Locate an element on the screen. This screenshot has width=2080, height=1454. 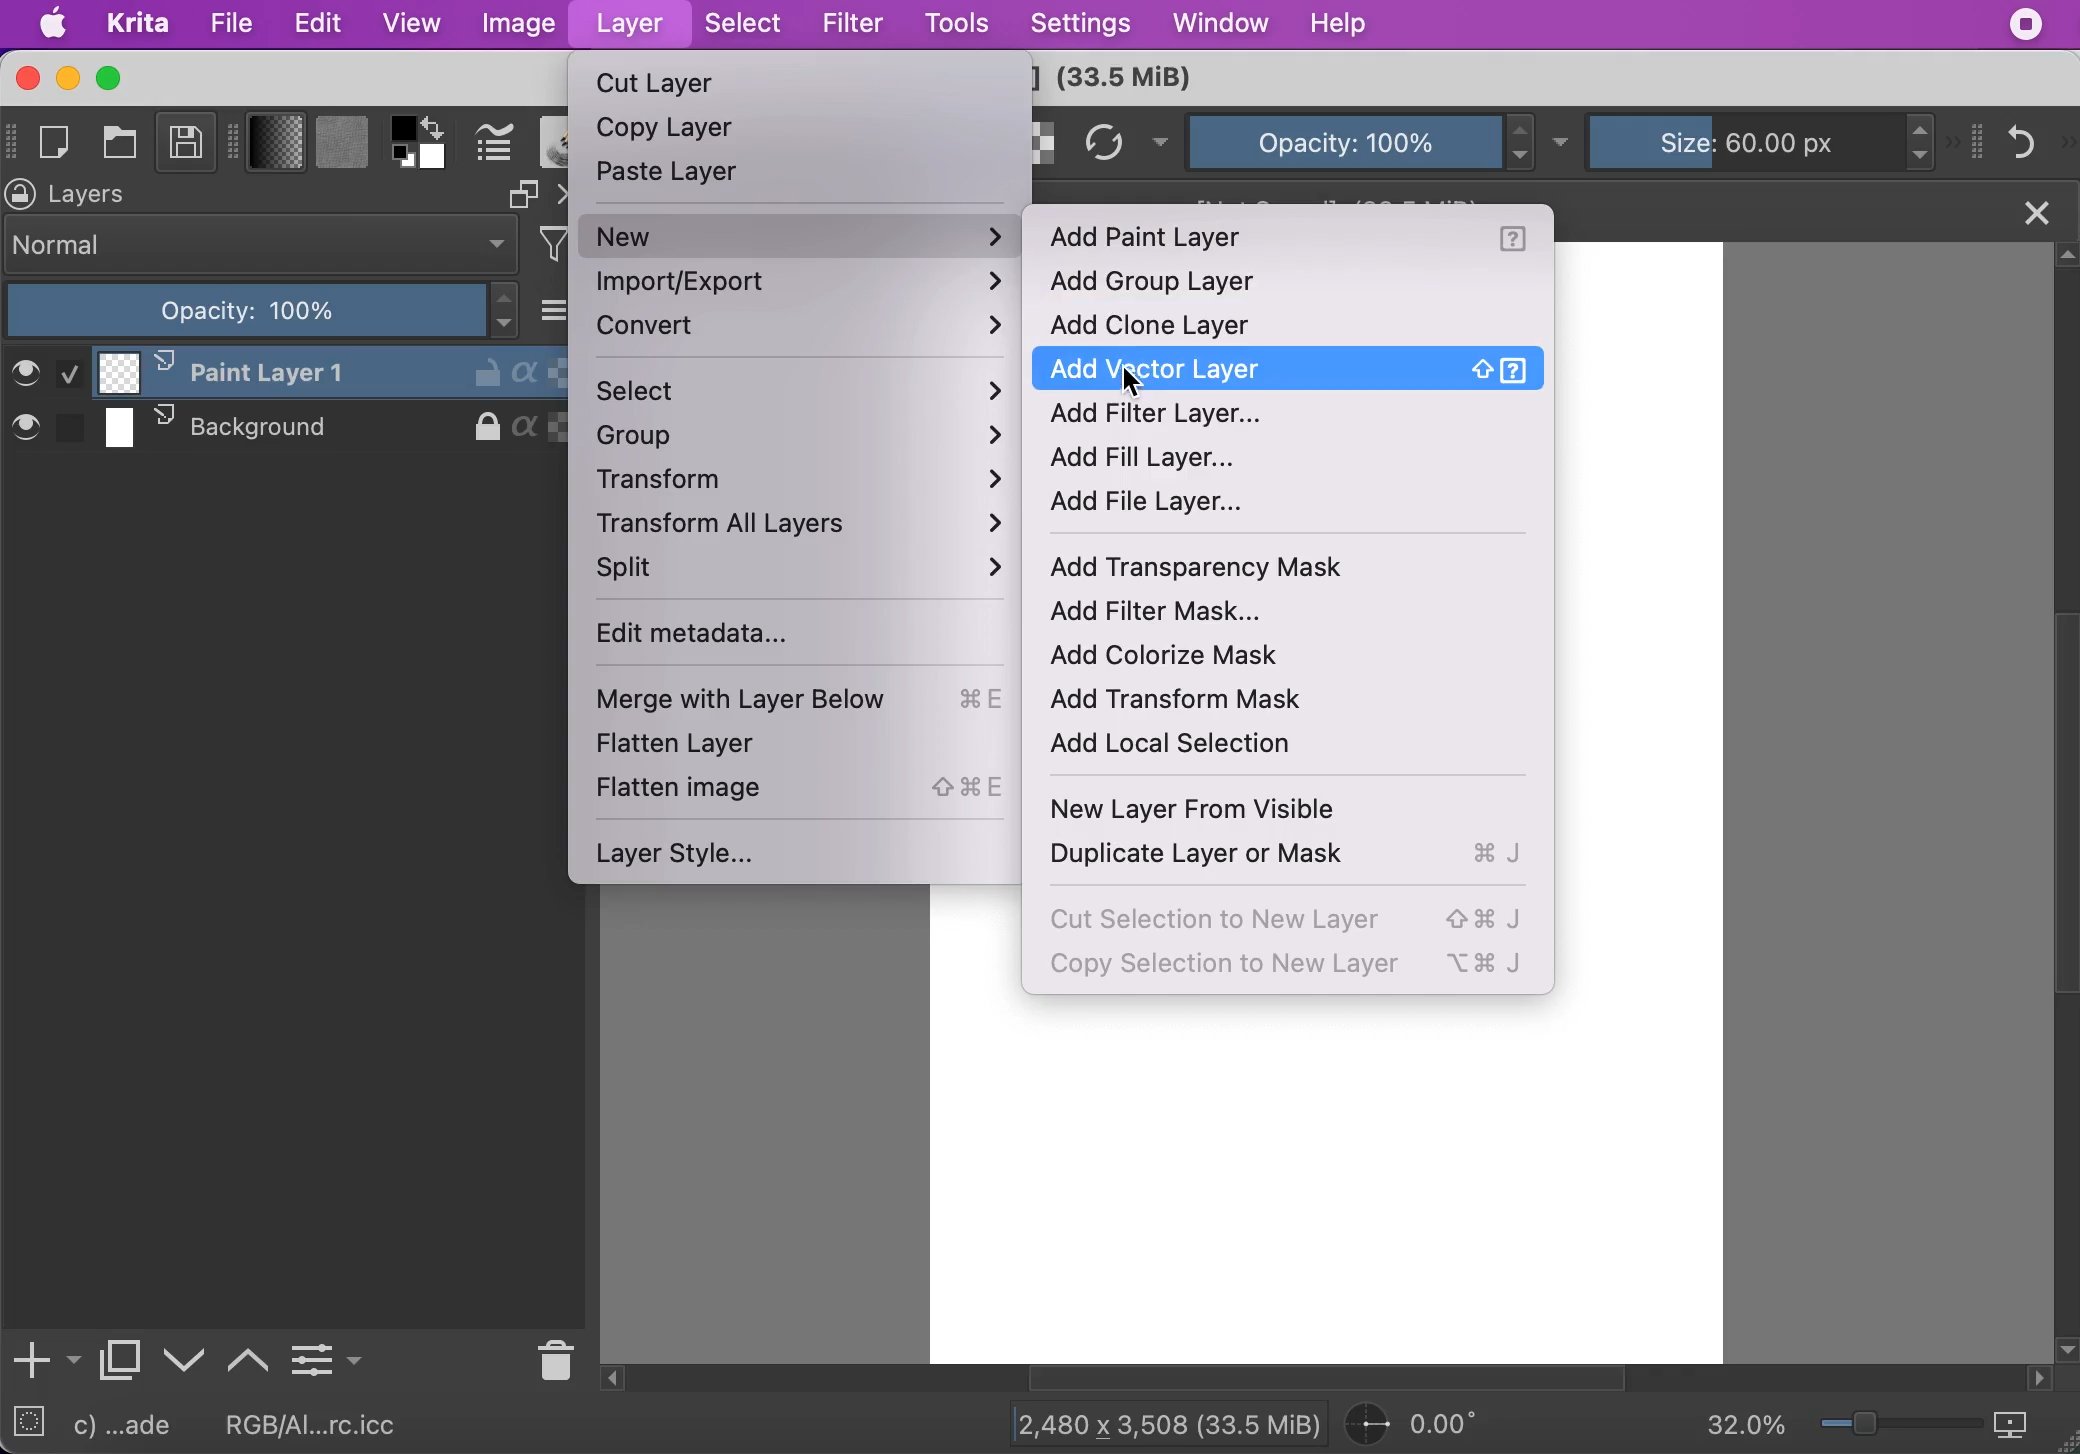
opacity is located at coordinates (1343, 140).